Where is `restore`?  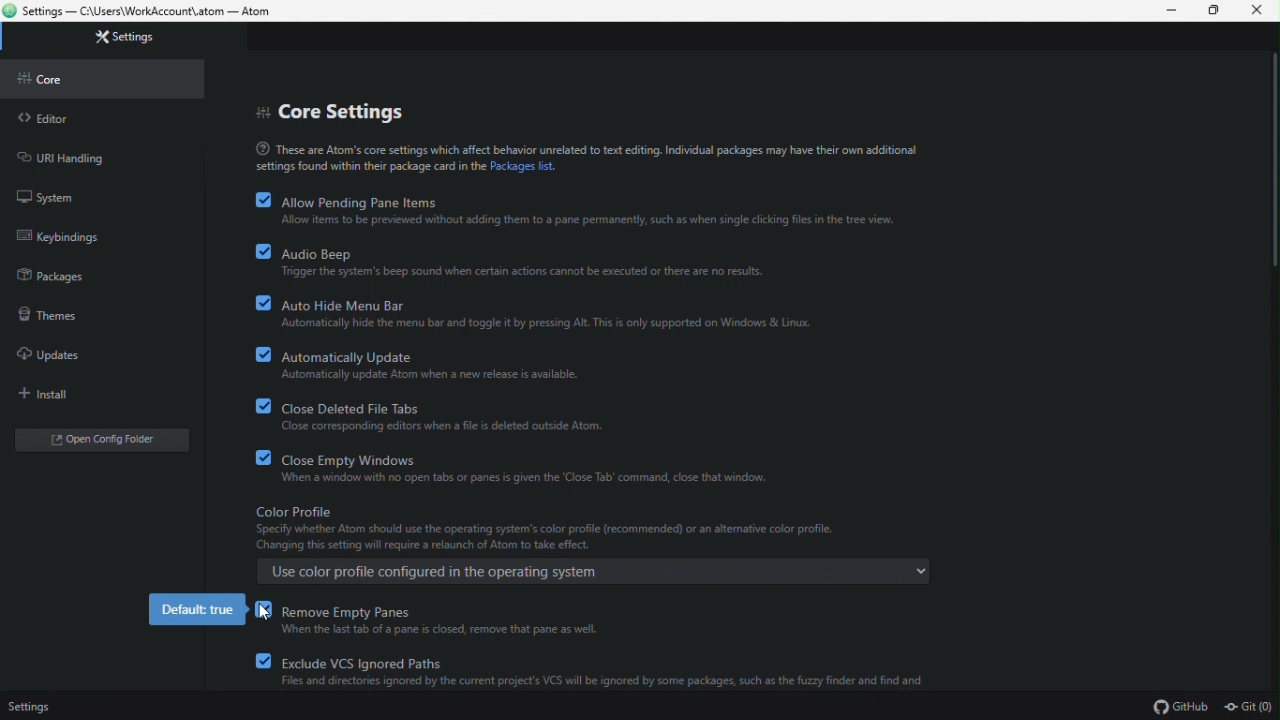 restore is located at coordinates (1216, 13).